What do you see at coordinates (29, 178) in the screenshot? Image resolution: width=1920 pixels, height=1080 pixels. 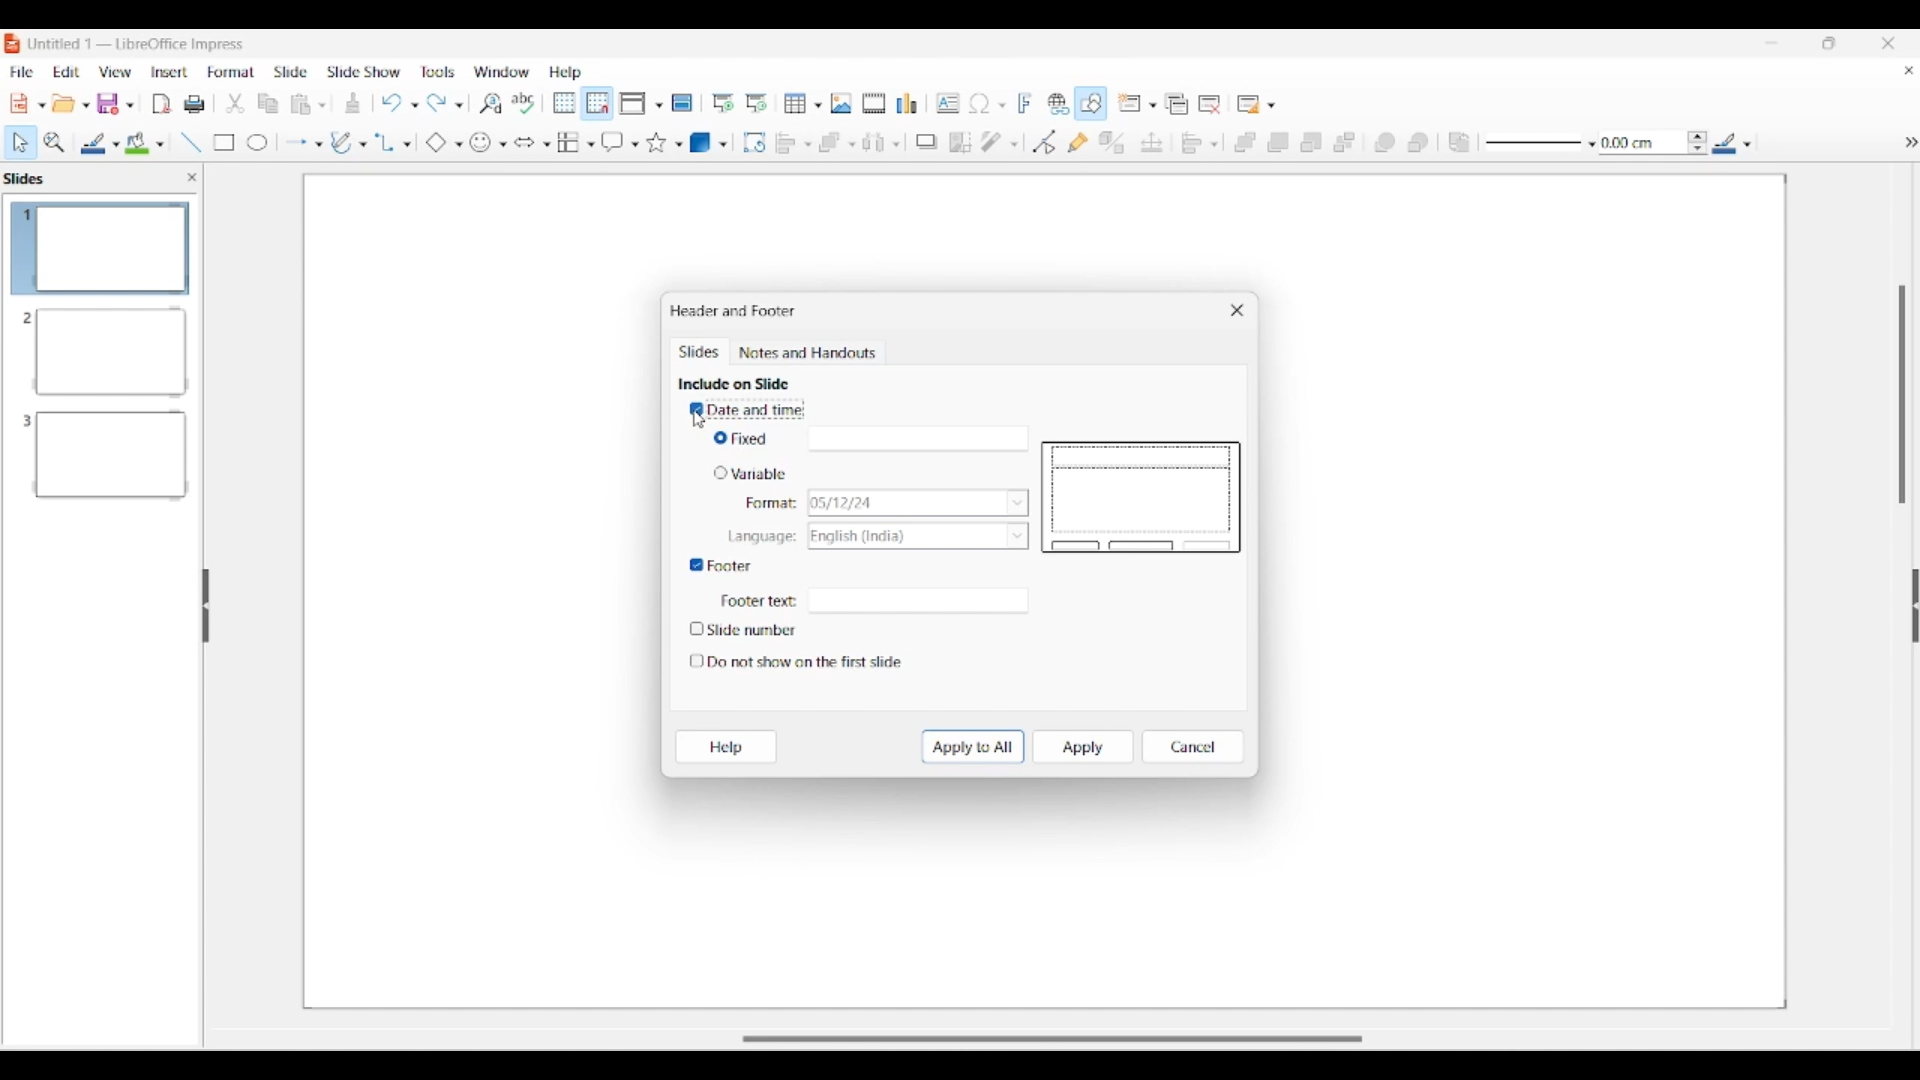 I see `Left pane title` at bounding box center [29, 178].